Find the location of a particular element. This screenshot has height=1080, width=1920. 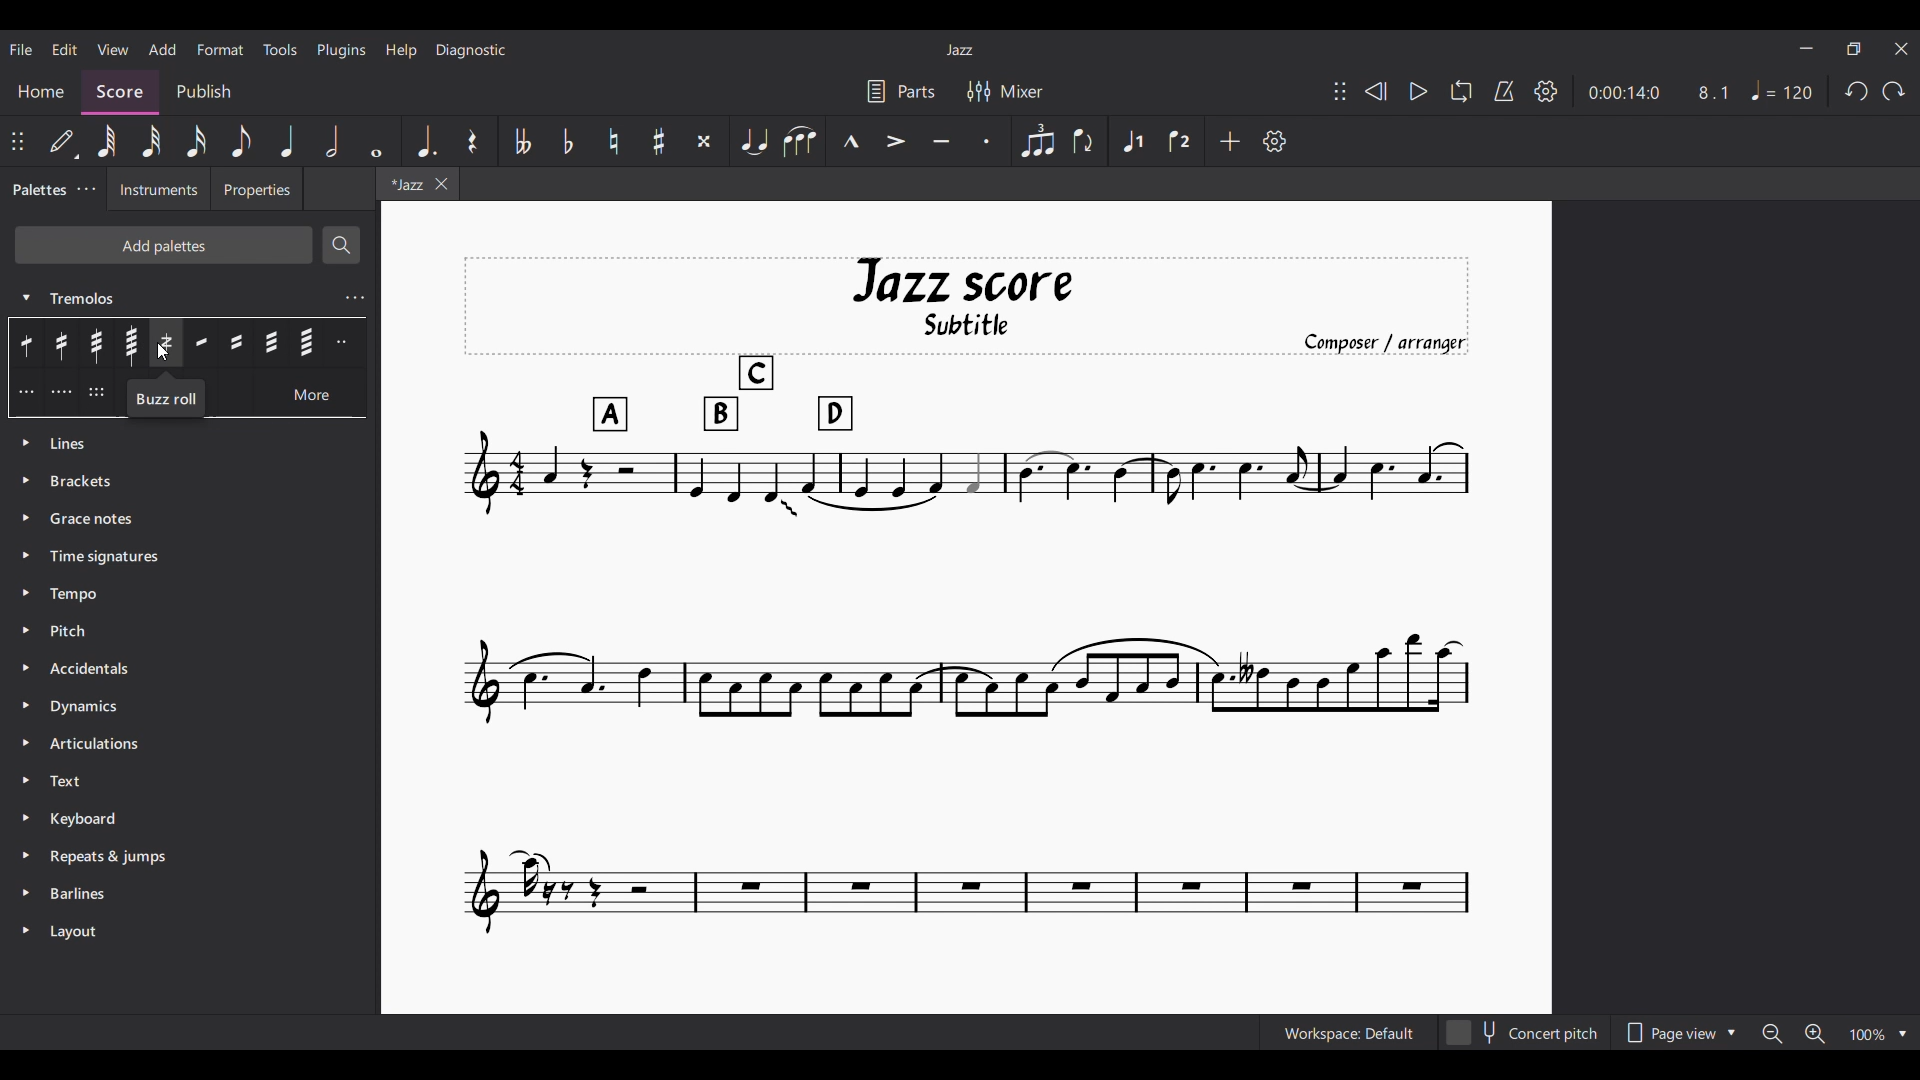

File is located at coordinates (20, 50).